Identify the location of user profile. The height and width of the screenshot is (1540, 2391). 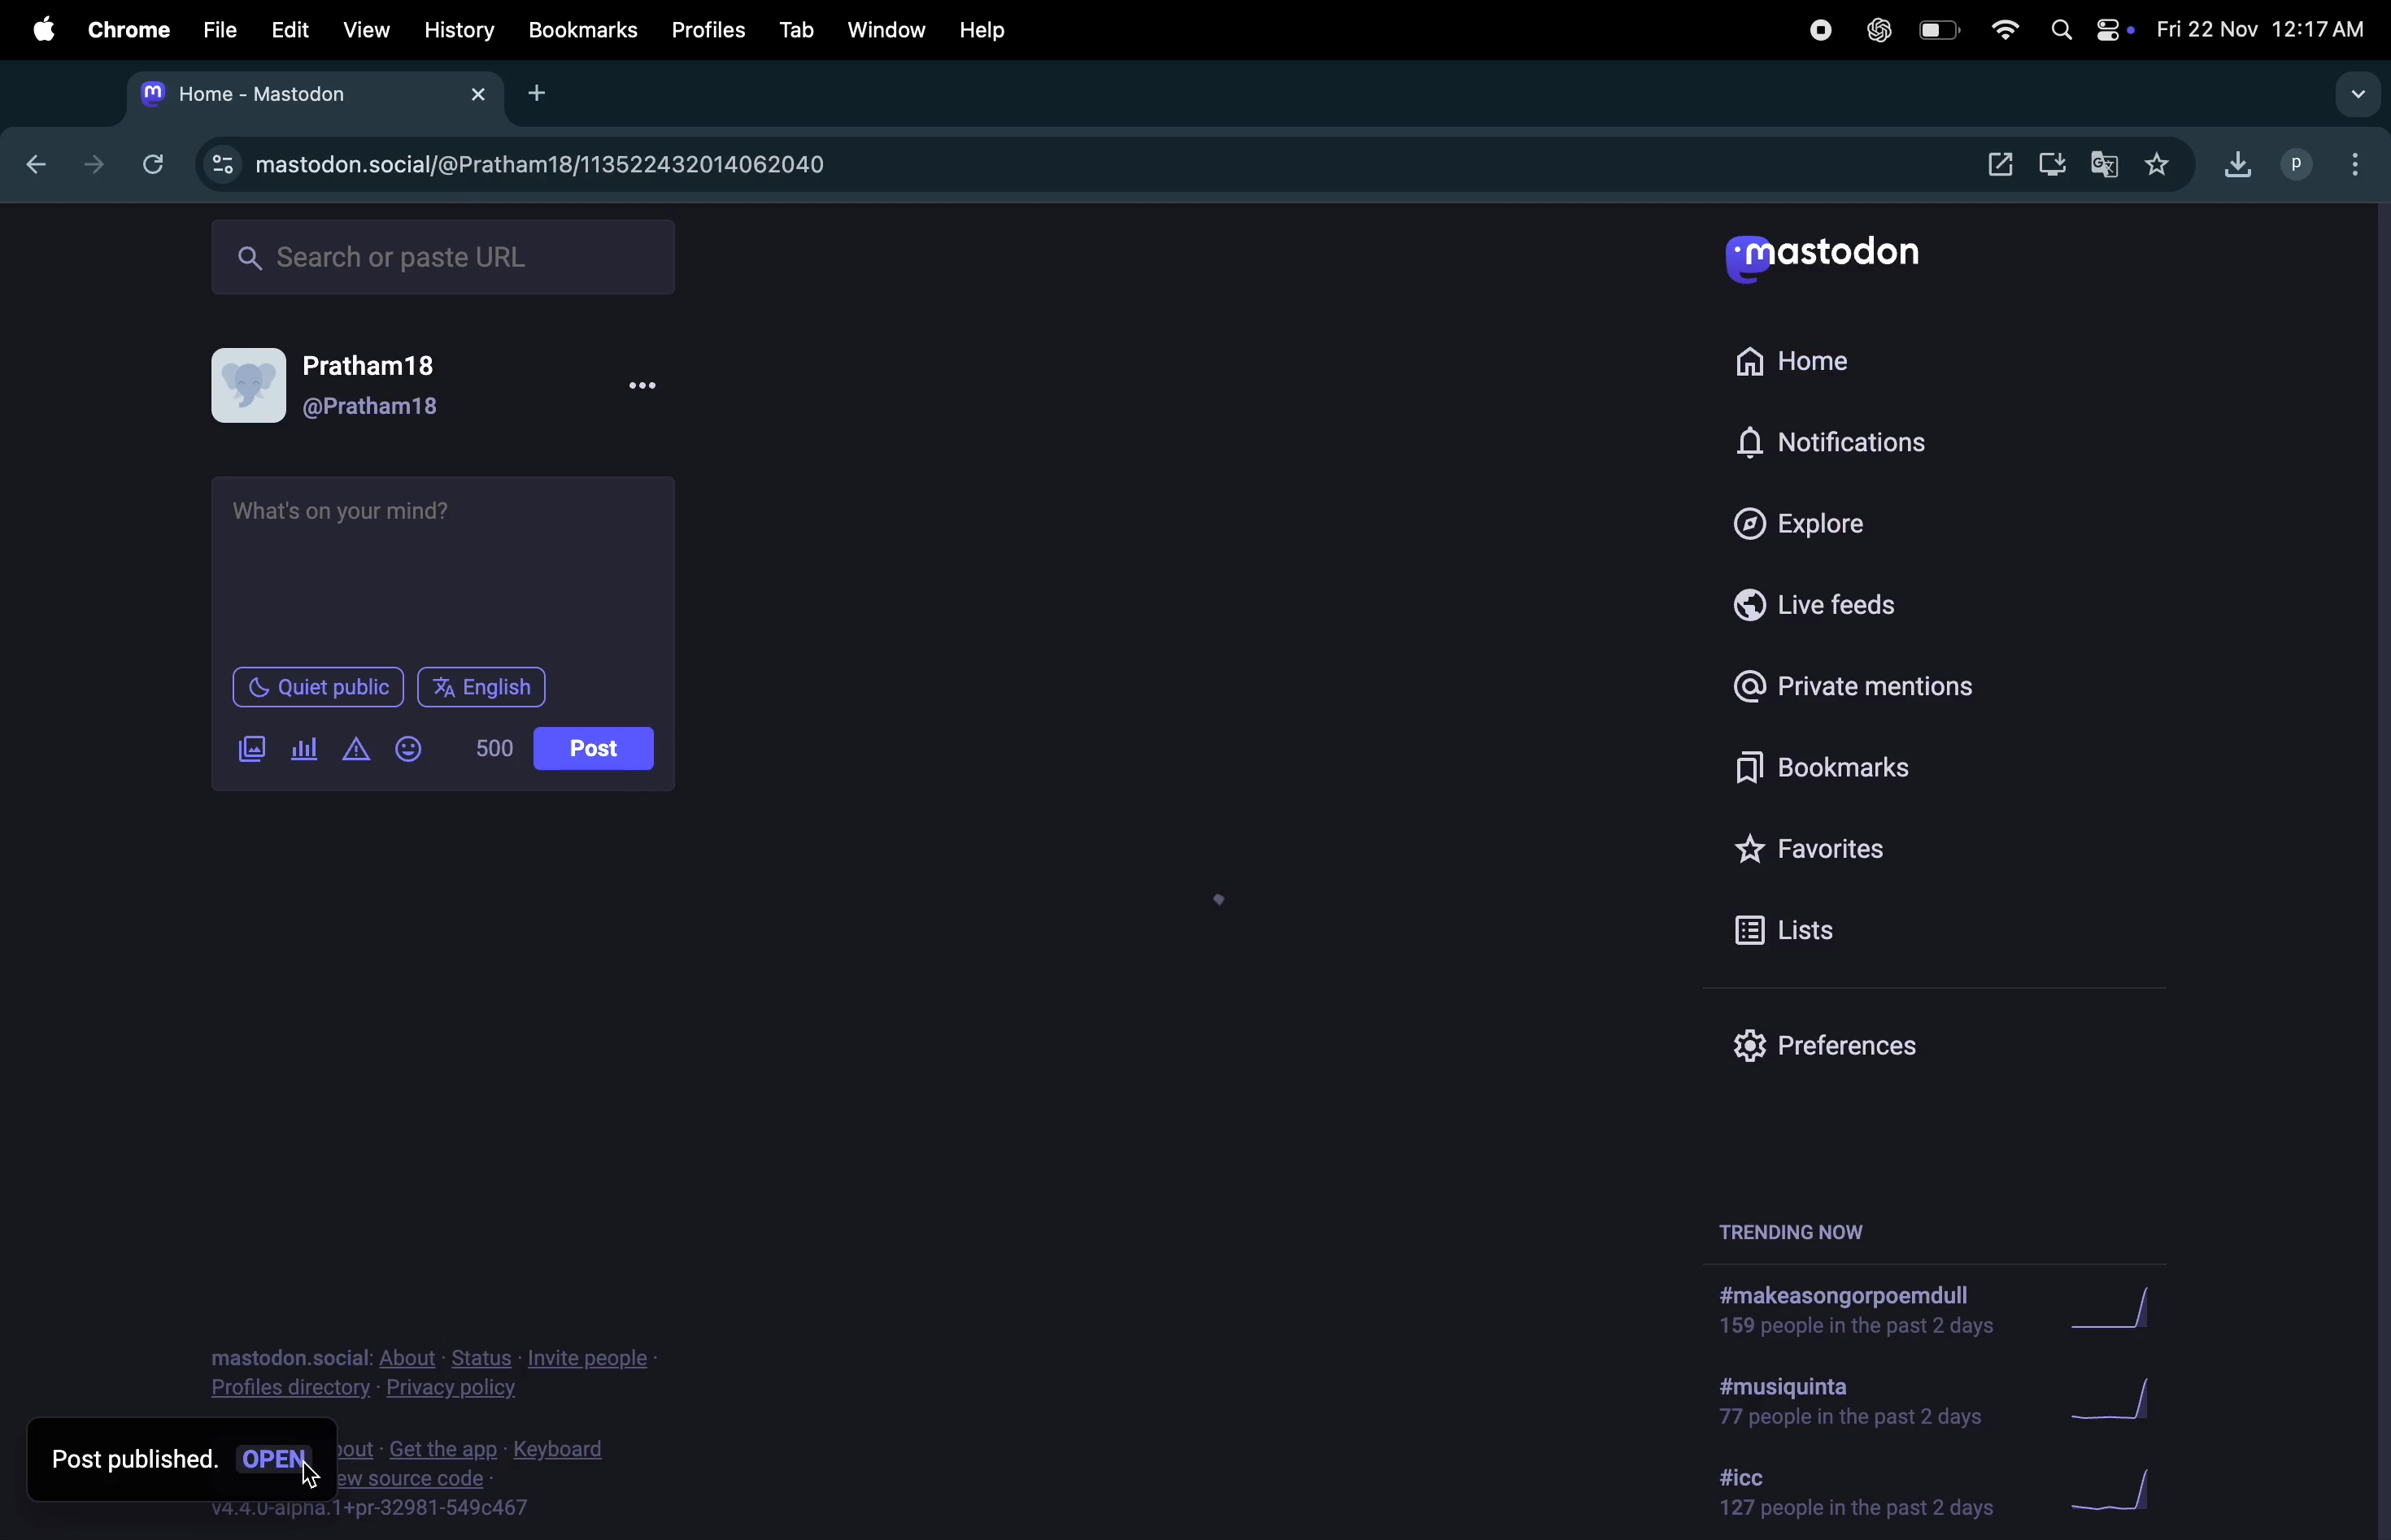
(441, 387).